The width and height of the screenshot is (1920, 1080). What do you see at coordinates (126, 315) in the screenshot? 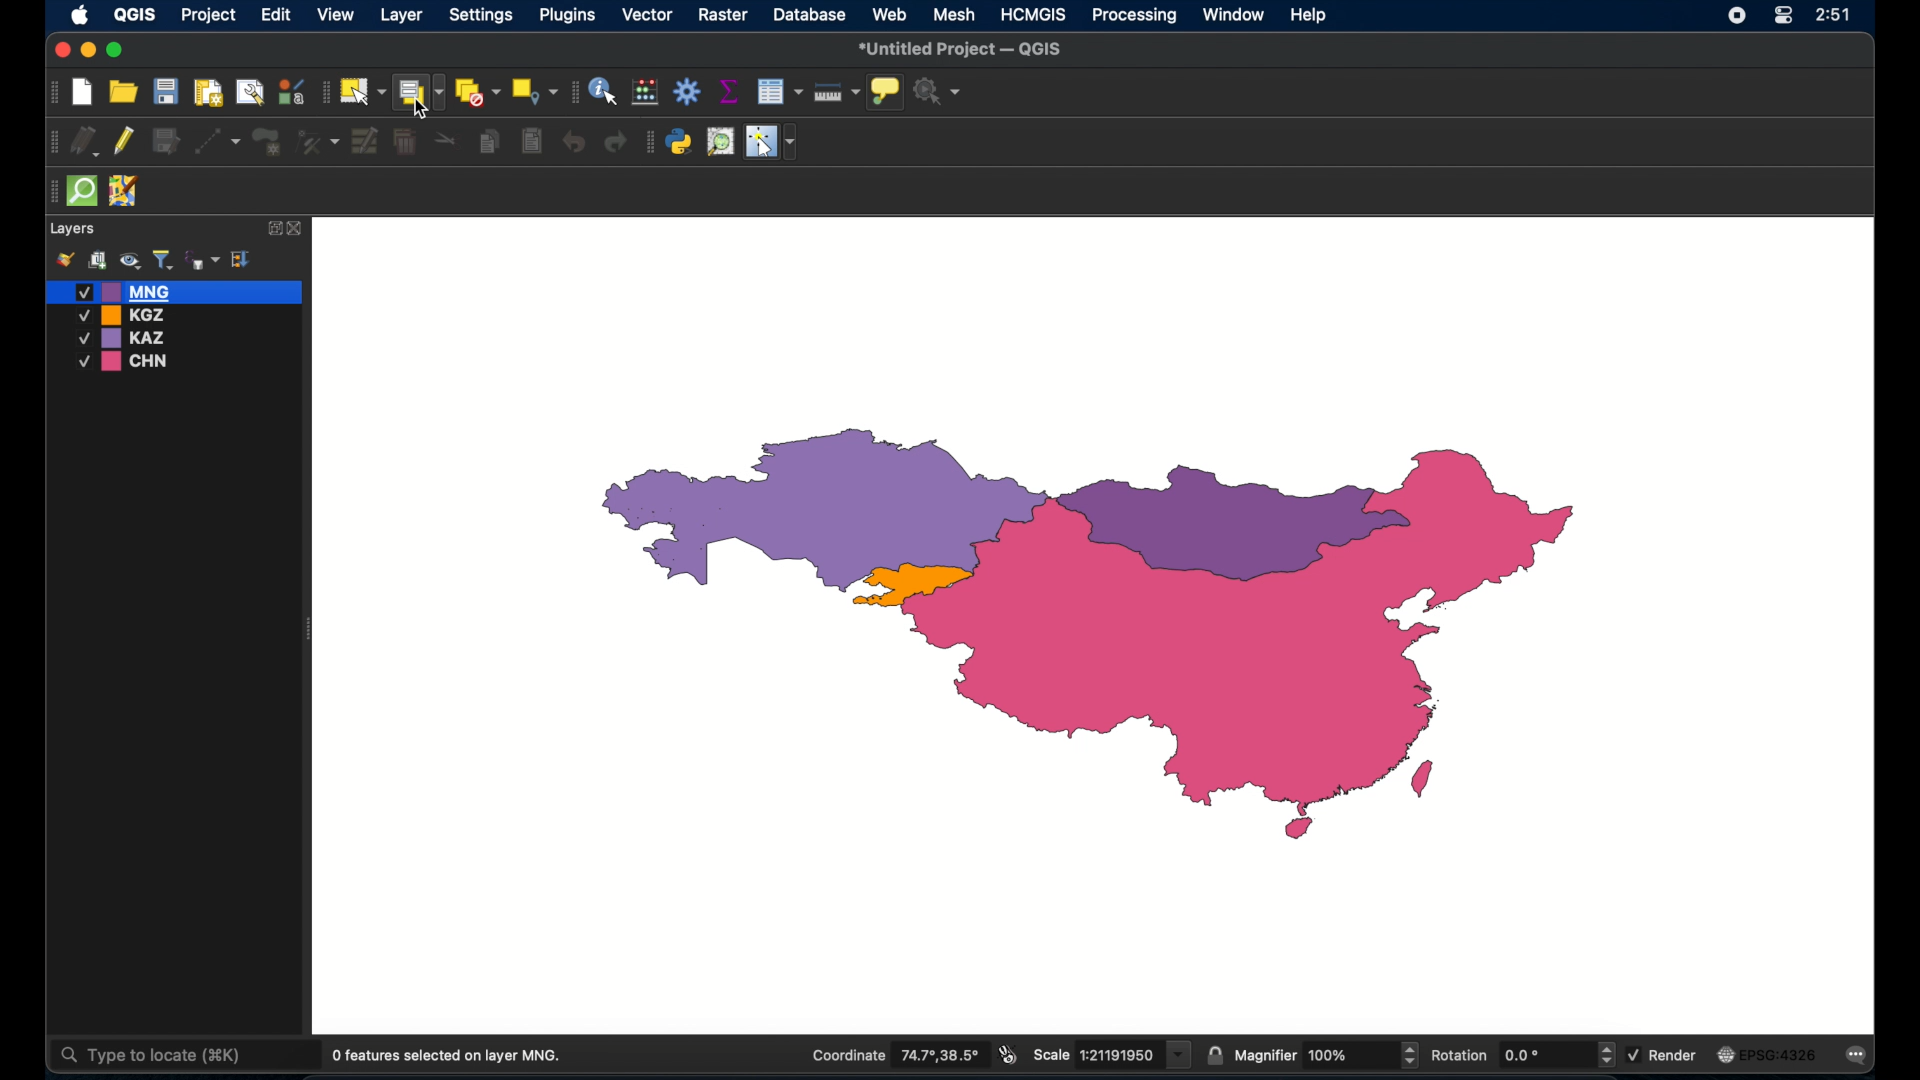
I see `KGZ` at bounding box center [126, 315].